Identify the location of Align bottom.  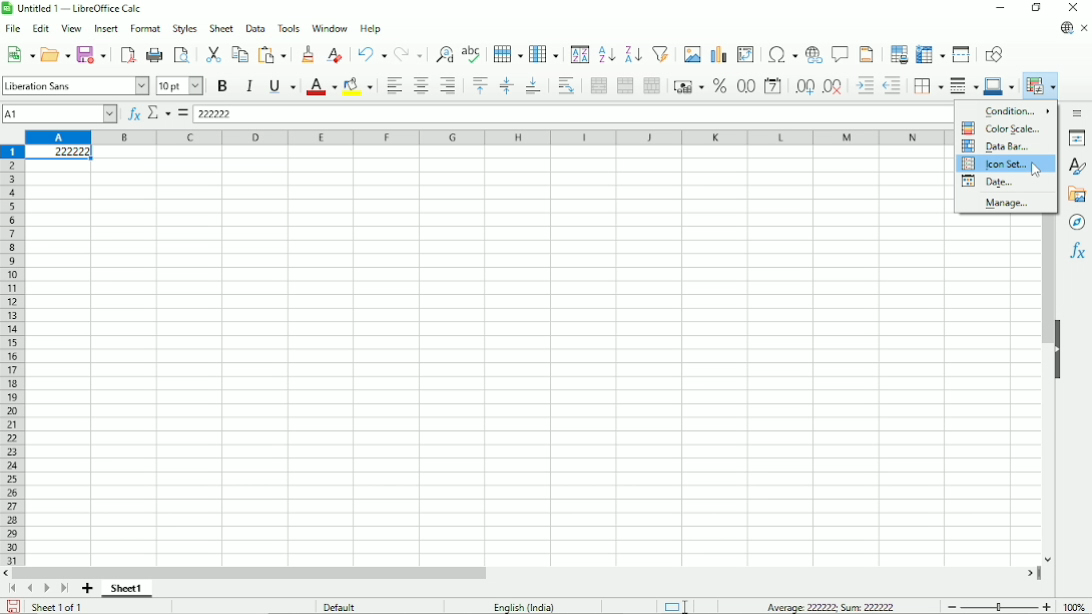
(532, 86).